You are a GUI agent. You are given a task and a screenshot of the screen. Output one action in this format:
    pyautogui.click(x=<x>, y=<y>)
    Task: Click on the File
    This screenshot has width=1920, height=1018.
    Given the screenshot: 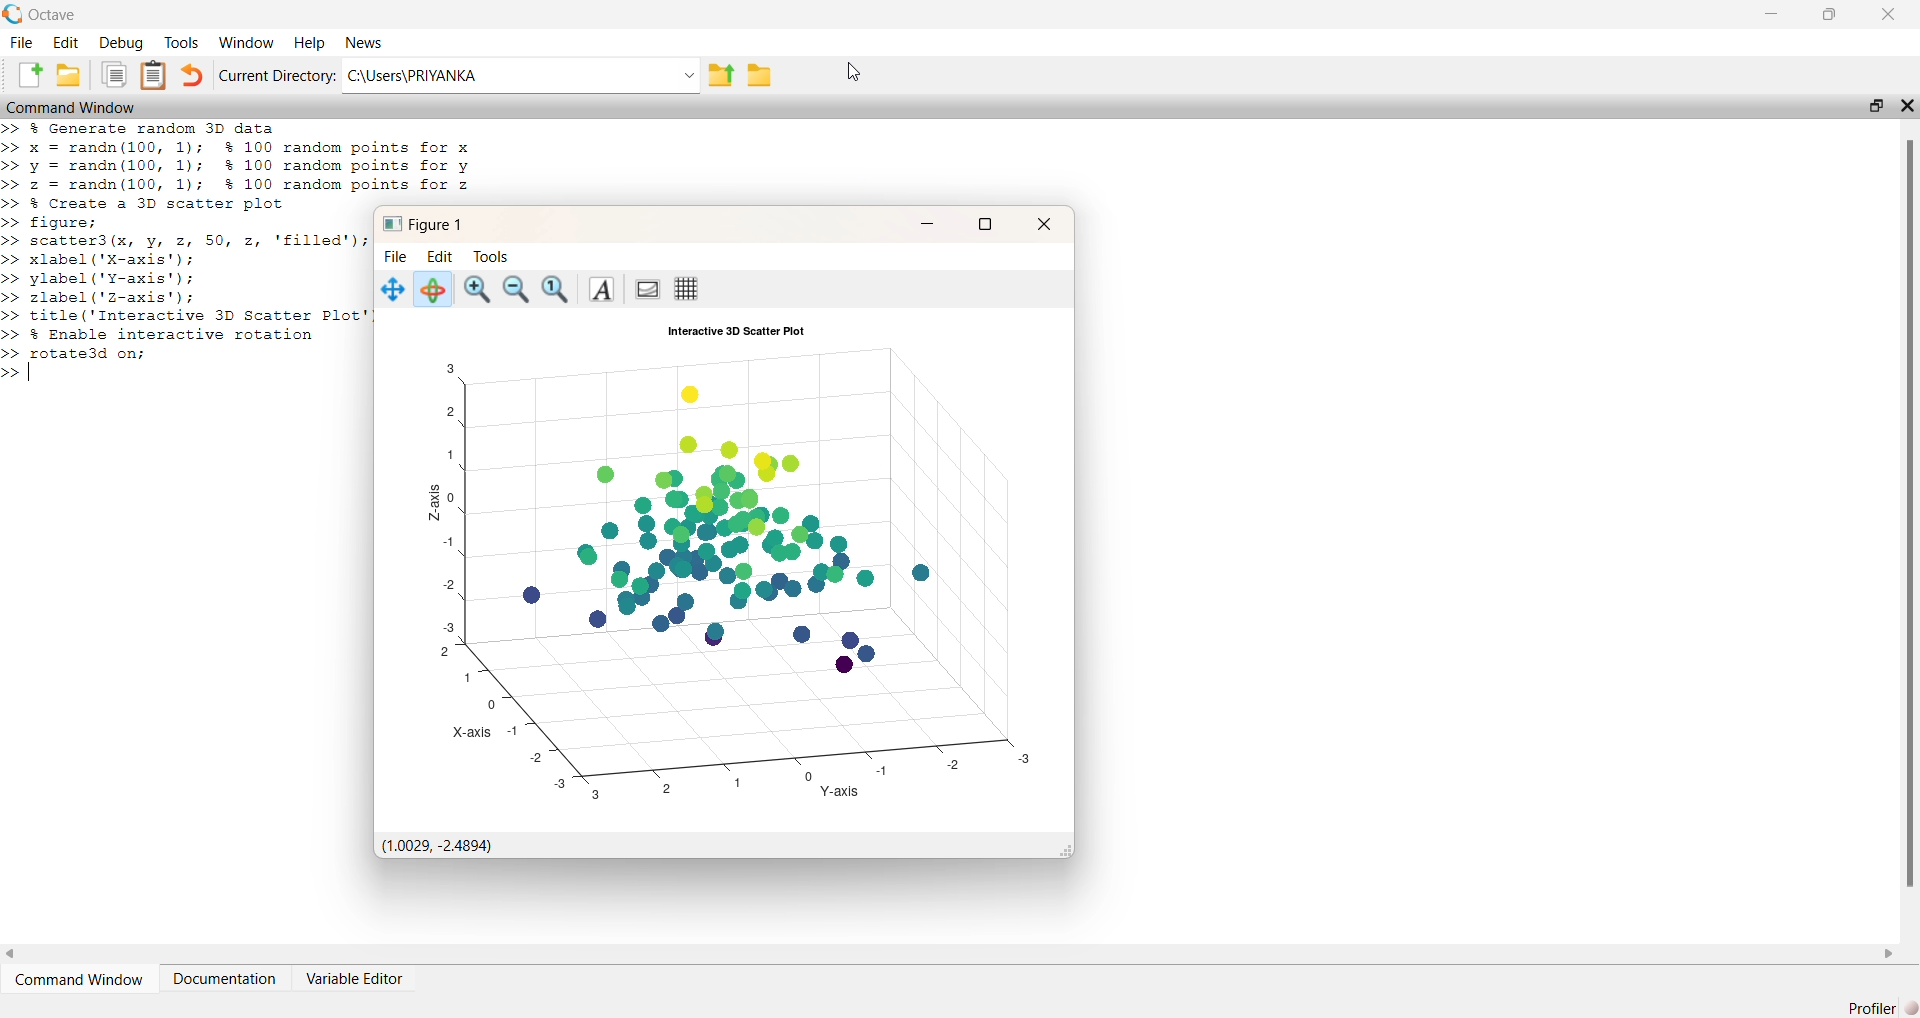 What is the action you would take?
    pyautogui.click(x=22, y=43)
    